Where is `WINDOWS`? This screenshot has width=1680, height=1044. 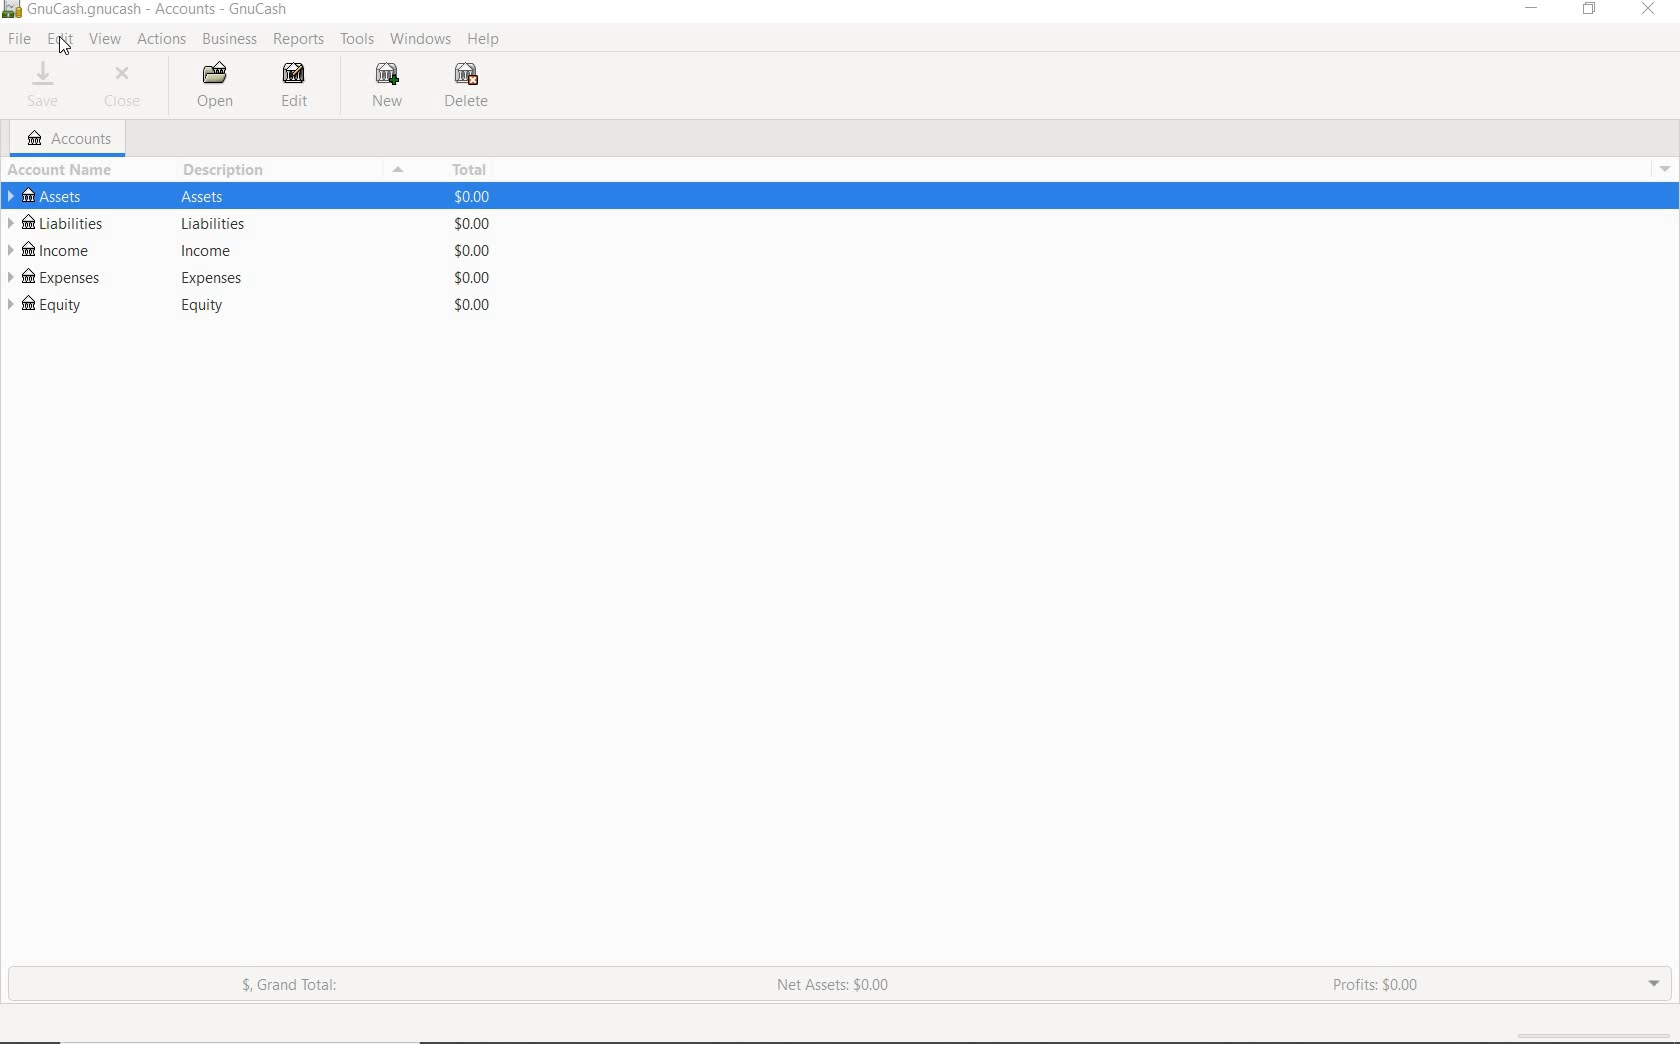
WINDOWS is located at coordinates (422, 39).